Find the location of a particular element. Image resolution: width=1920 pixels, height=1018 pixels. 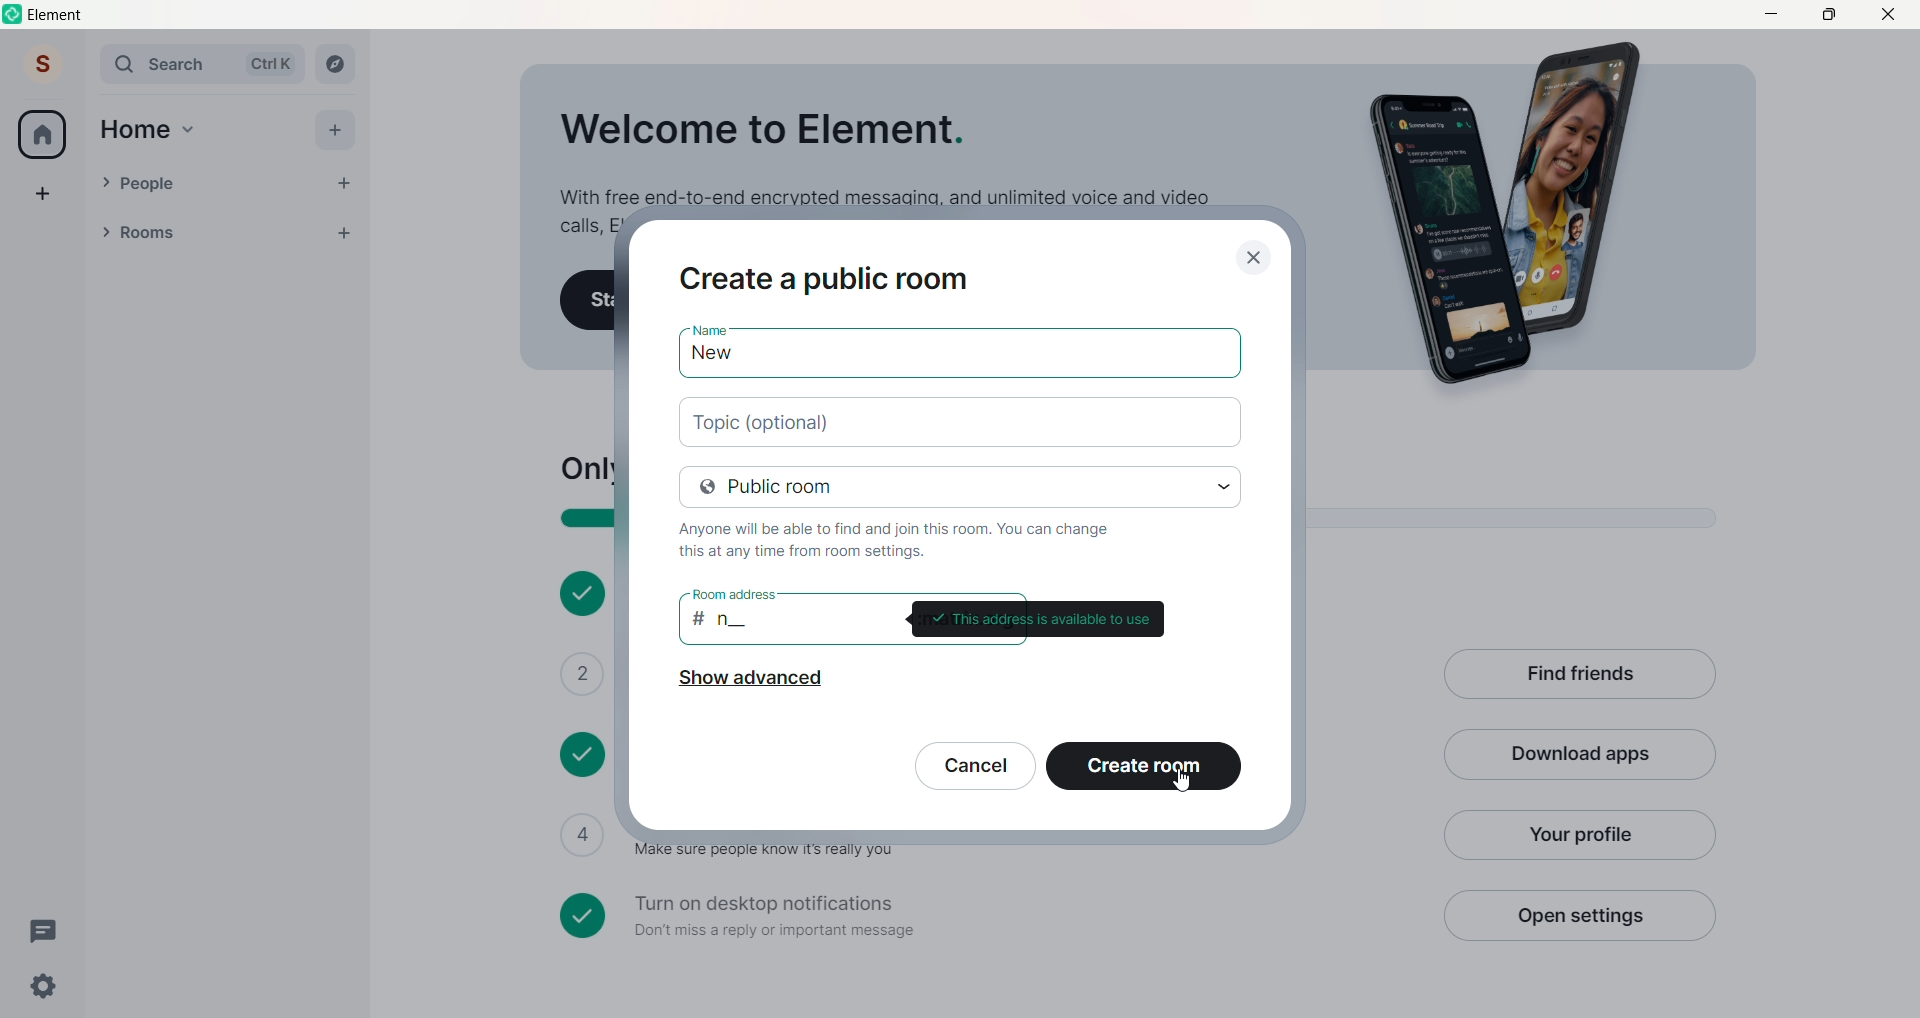

 Name is located at coordinates (708, 325).